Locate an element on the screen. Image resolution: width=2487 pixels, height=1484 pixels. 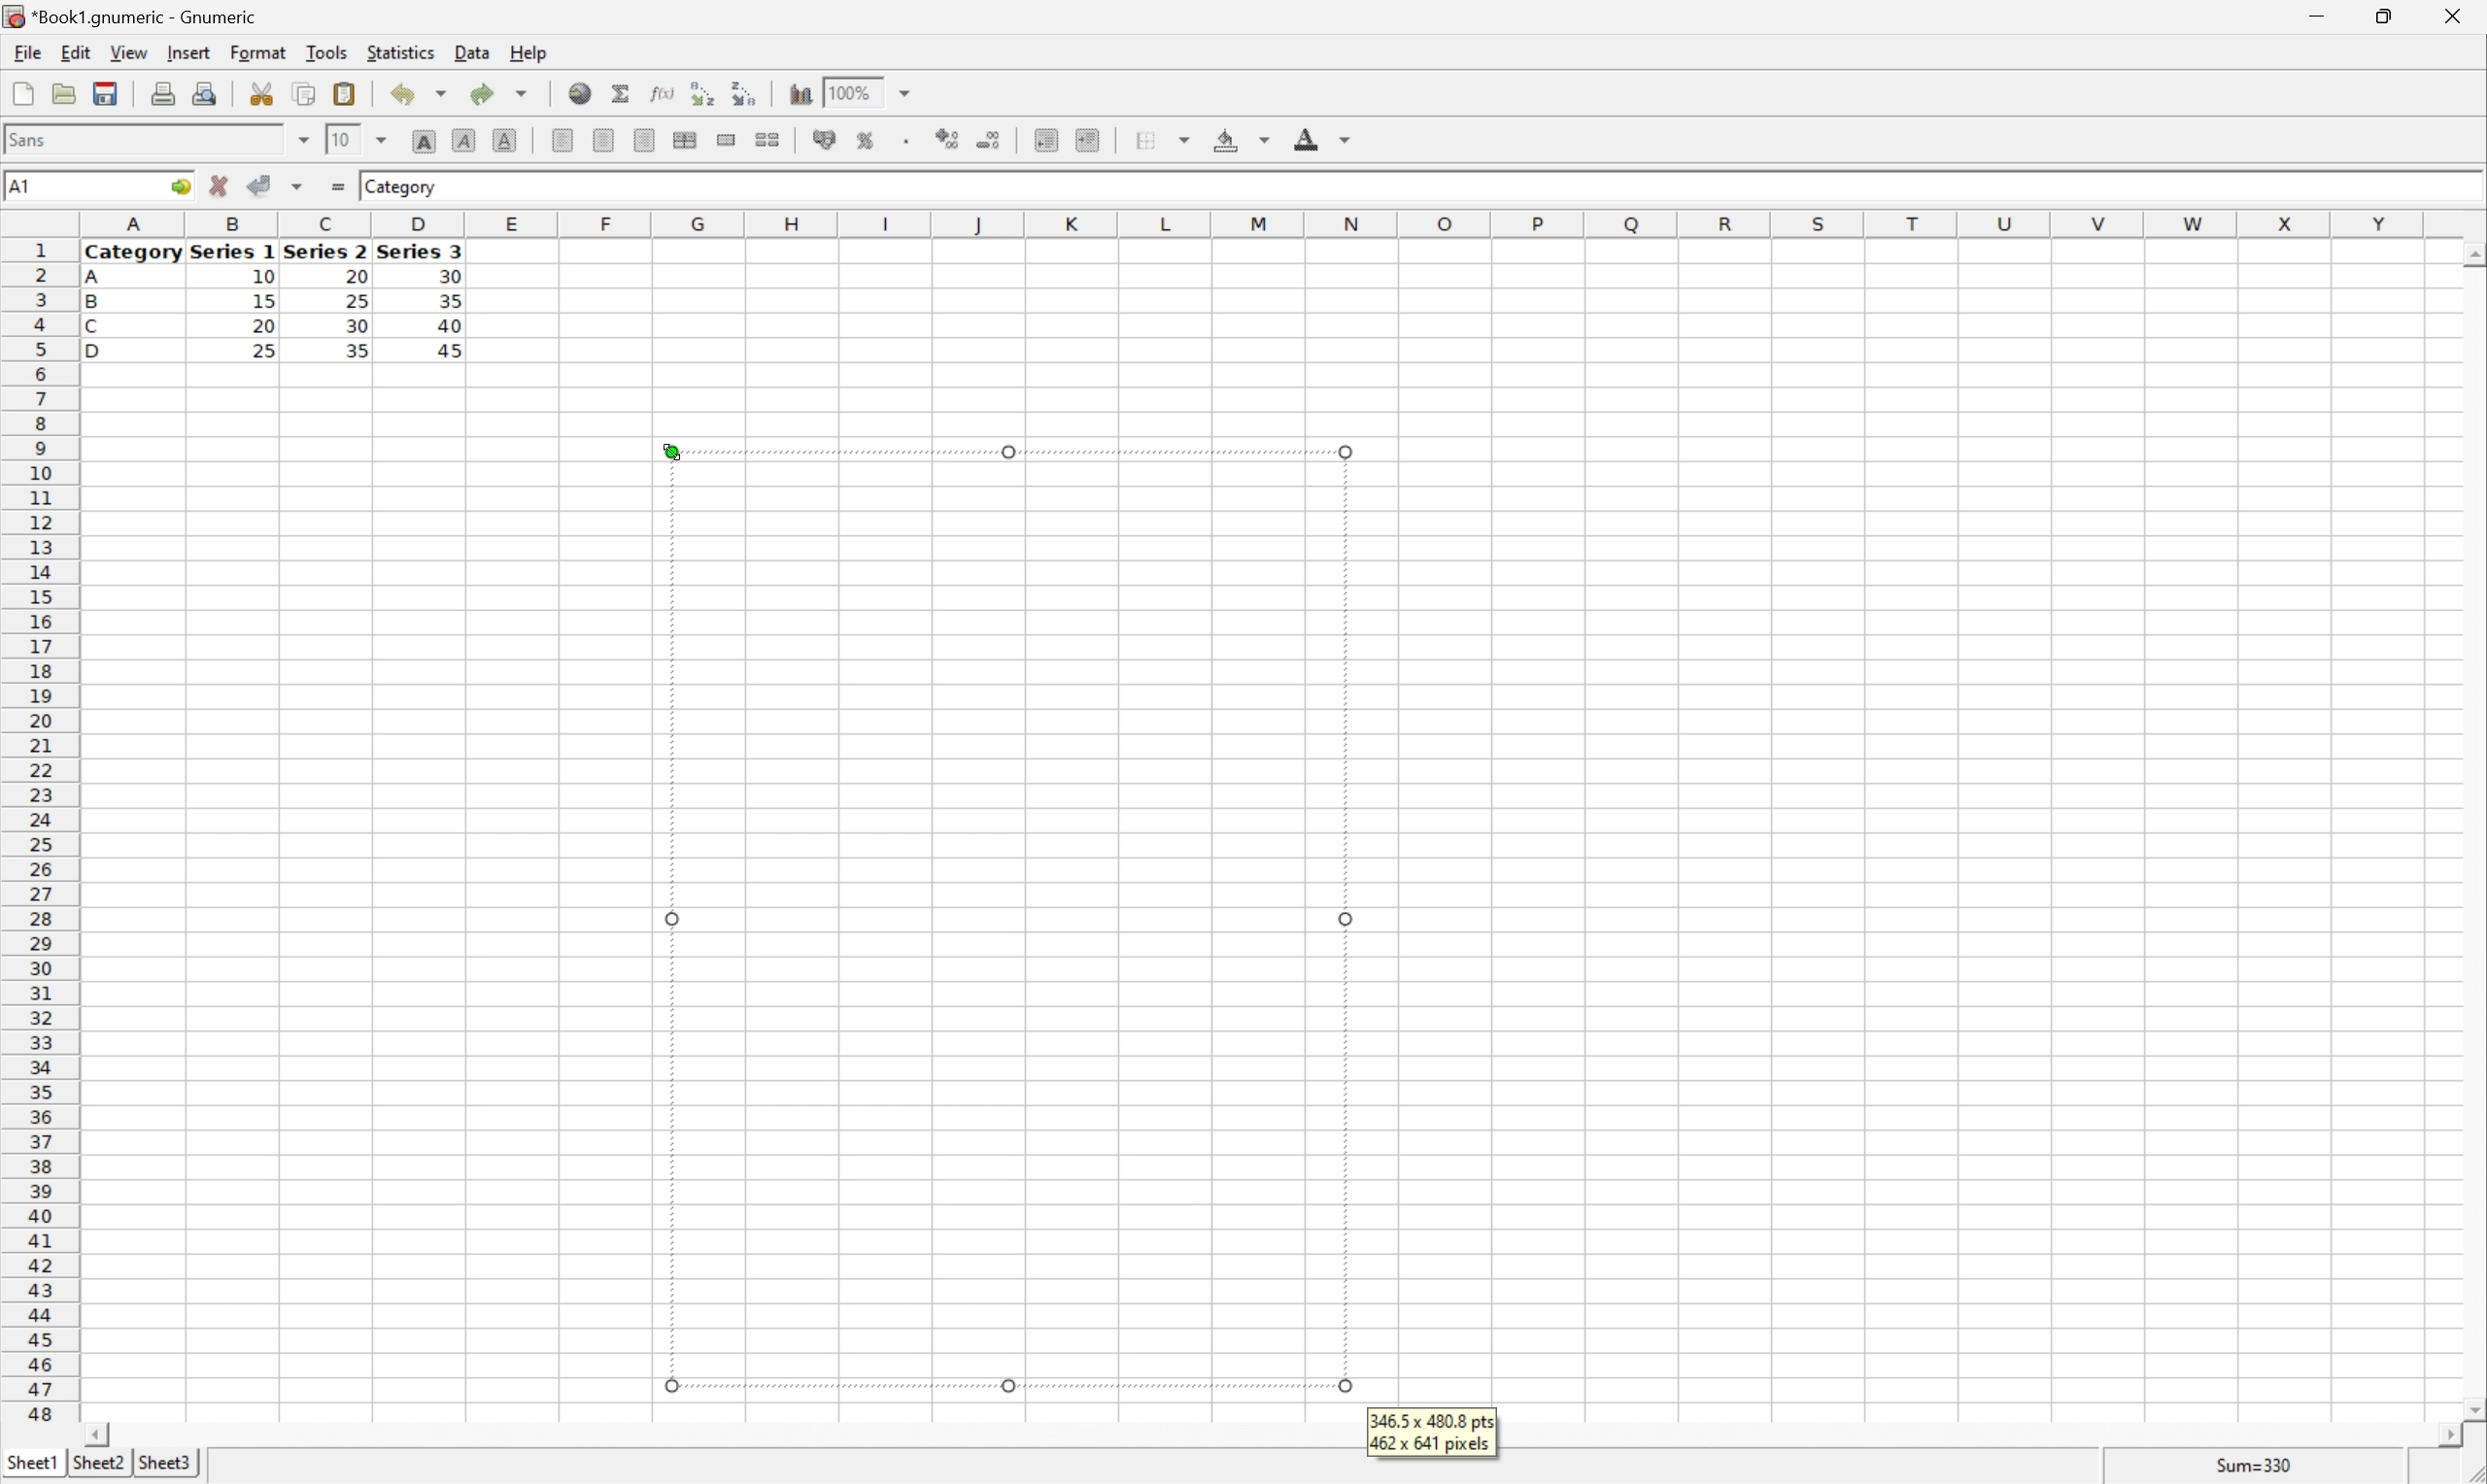
Category is located at coordinates (403, 188).